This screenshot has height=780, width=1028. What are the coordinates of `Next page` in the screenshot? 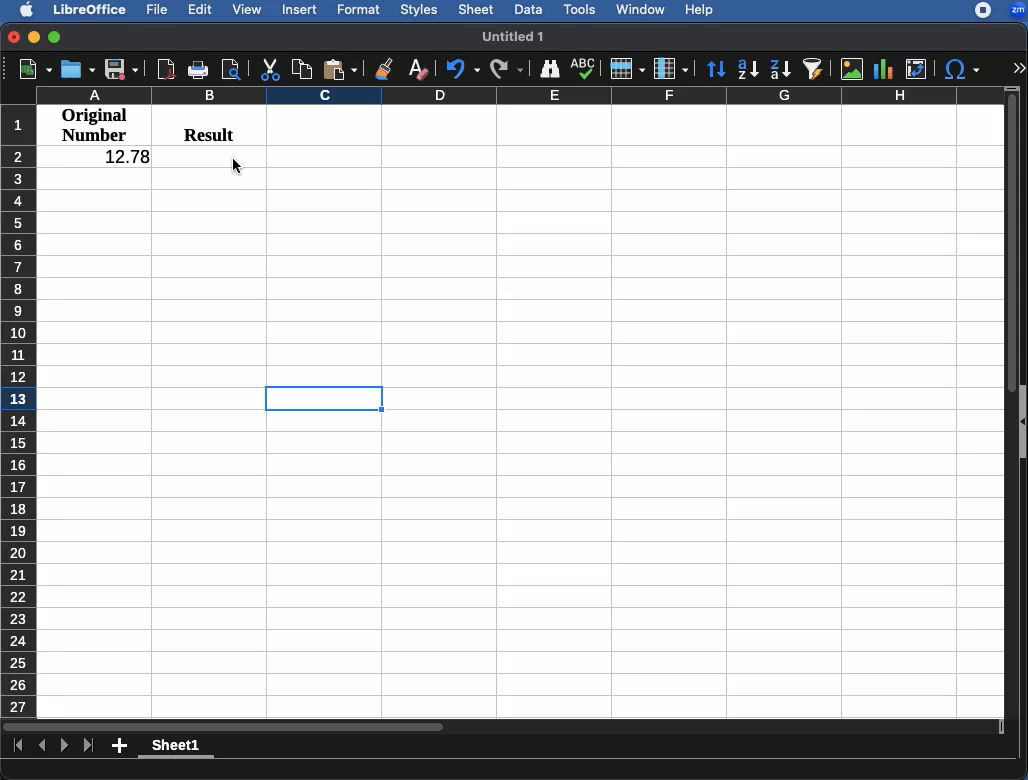 It's located at (65, 746).